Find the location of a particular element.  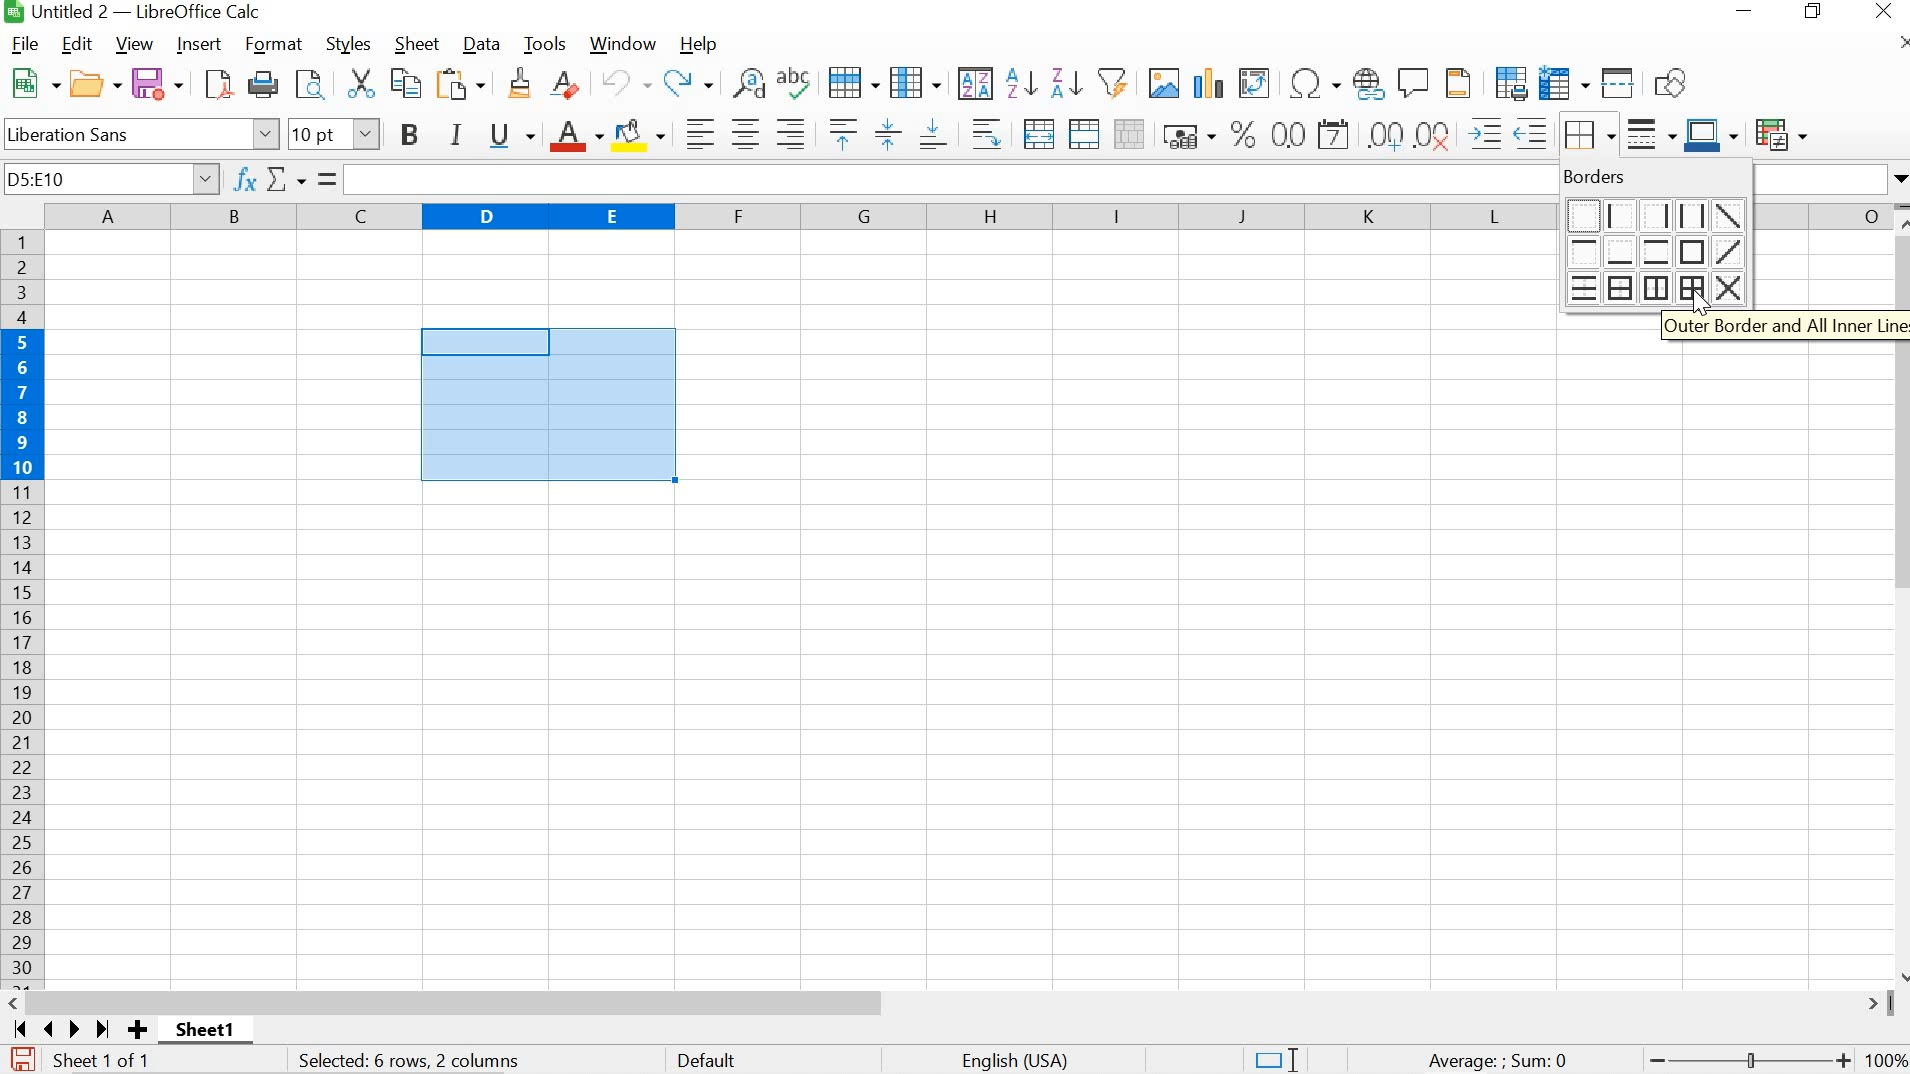

selected 6 rows and 2 columns is located at coordinates (413, 1062).